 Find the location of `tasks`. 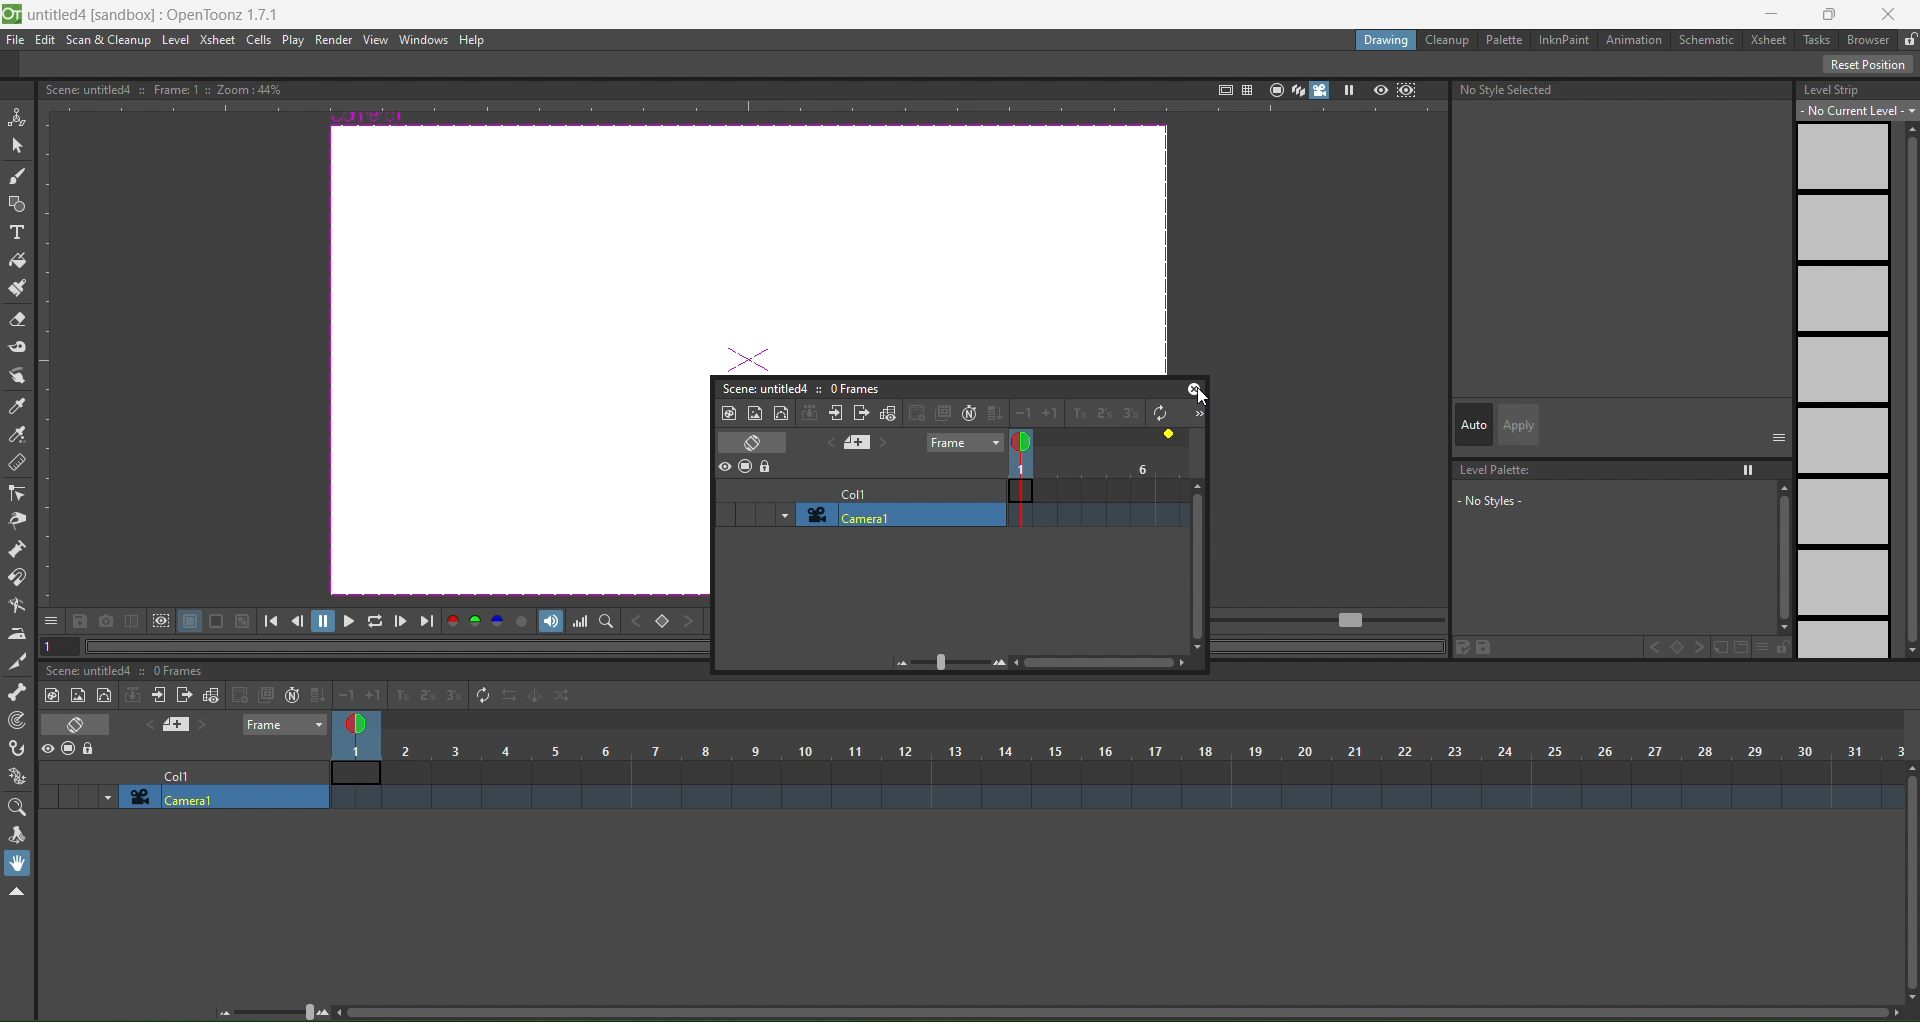

tasks is located at coordinates (1820, 39).